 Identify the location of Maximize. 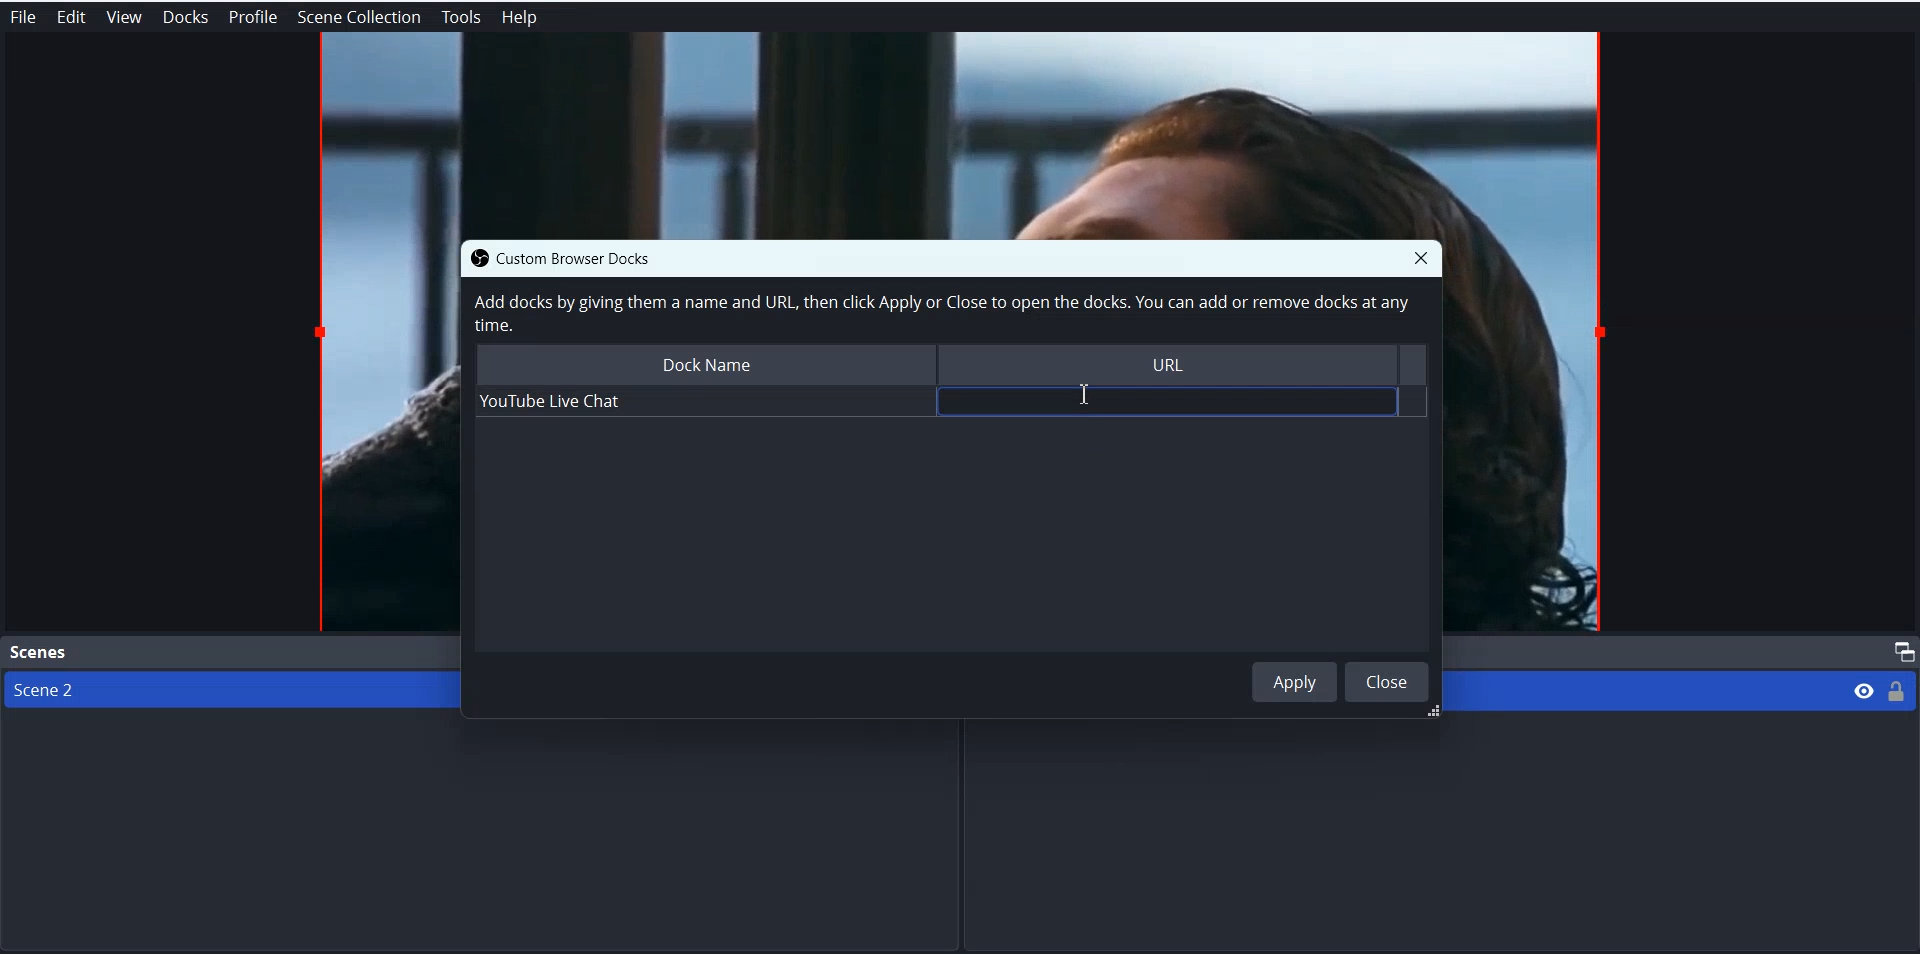
(1900, 651).